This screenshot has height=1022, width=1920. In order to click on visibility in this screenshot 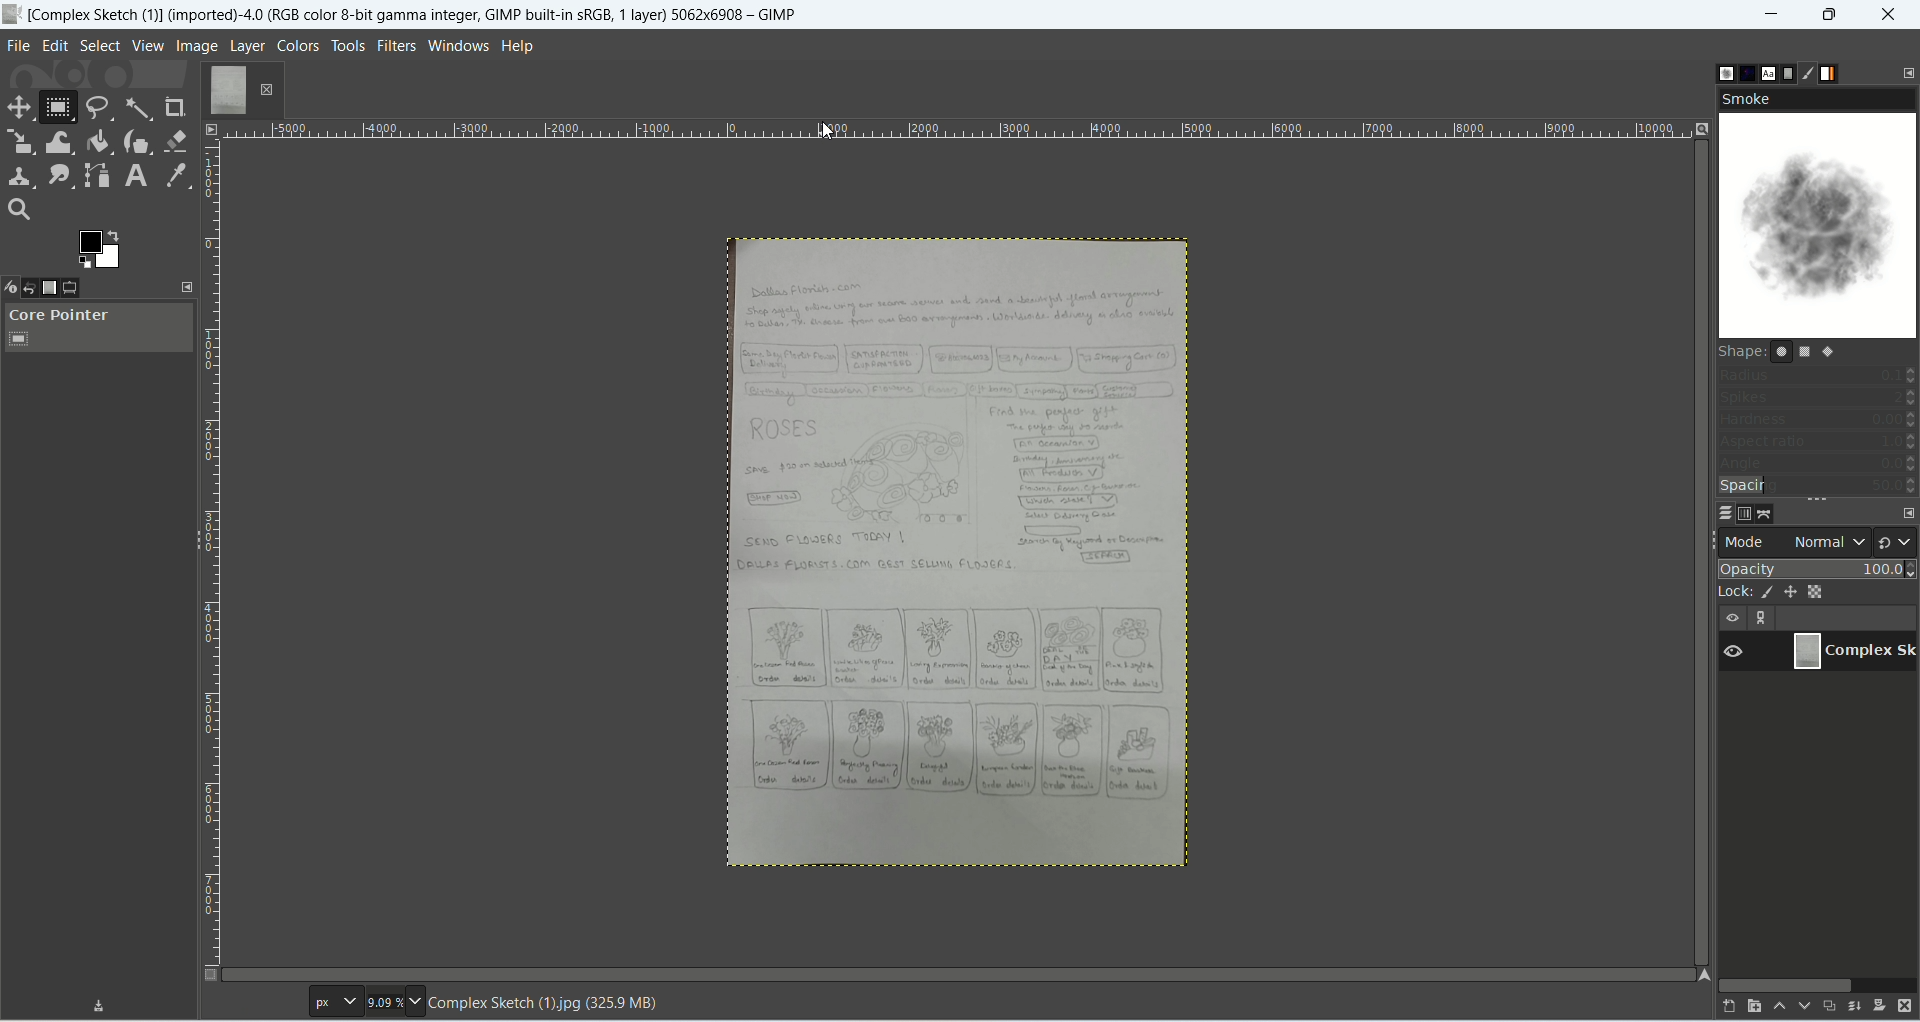, I will do `click(1728, 617)`.